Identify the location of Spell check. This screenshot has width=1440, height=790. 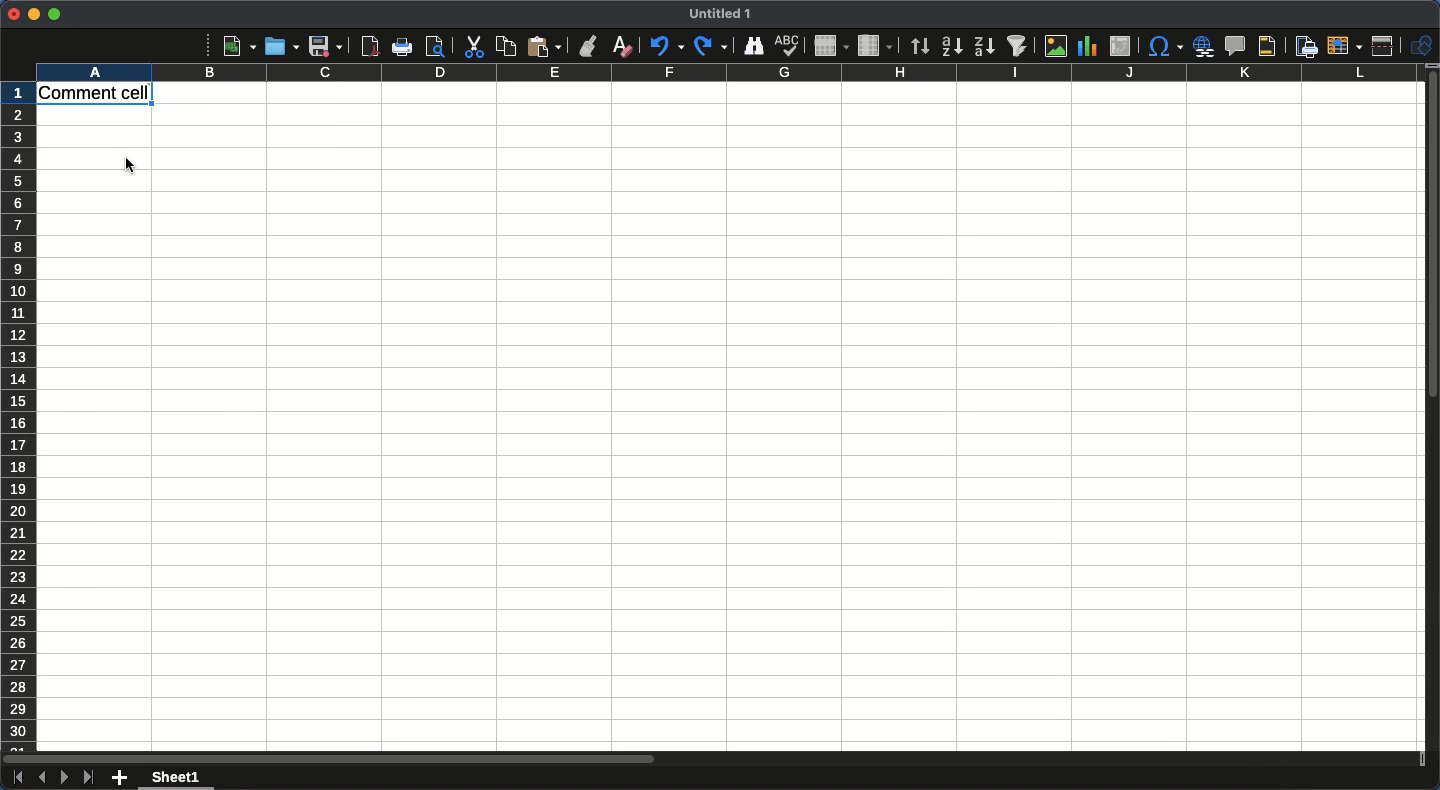
(788, 46).